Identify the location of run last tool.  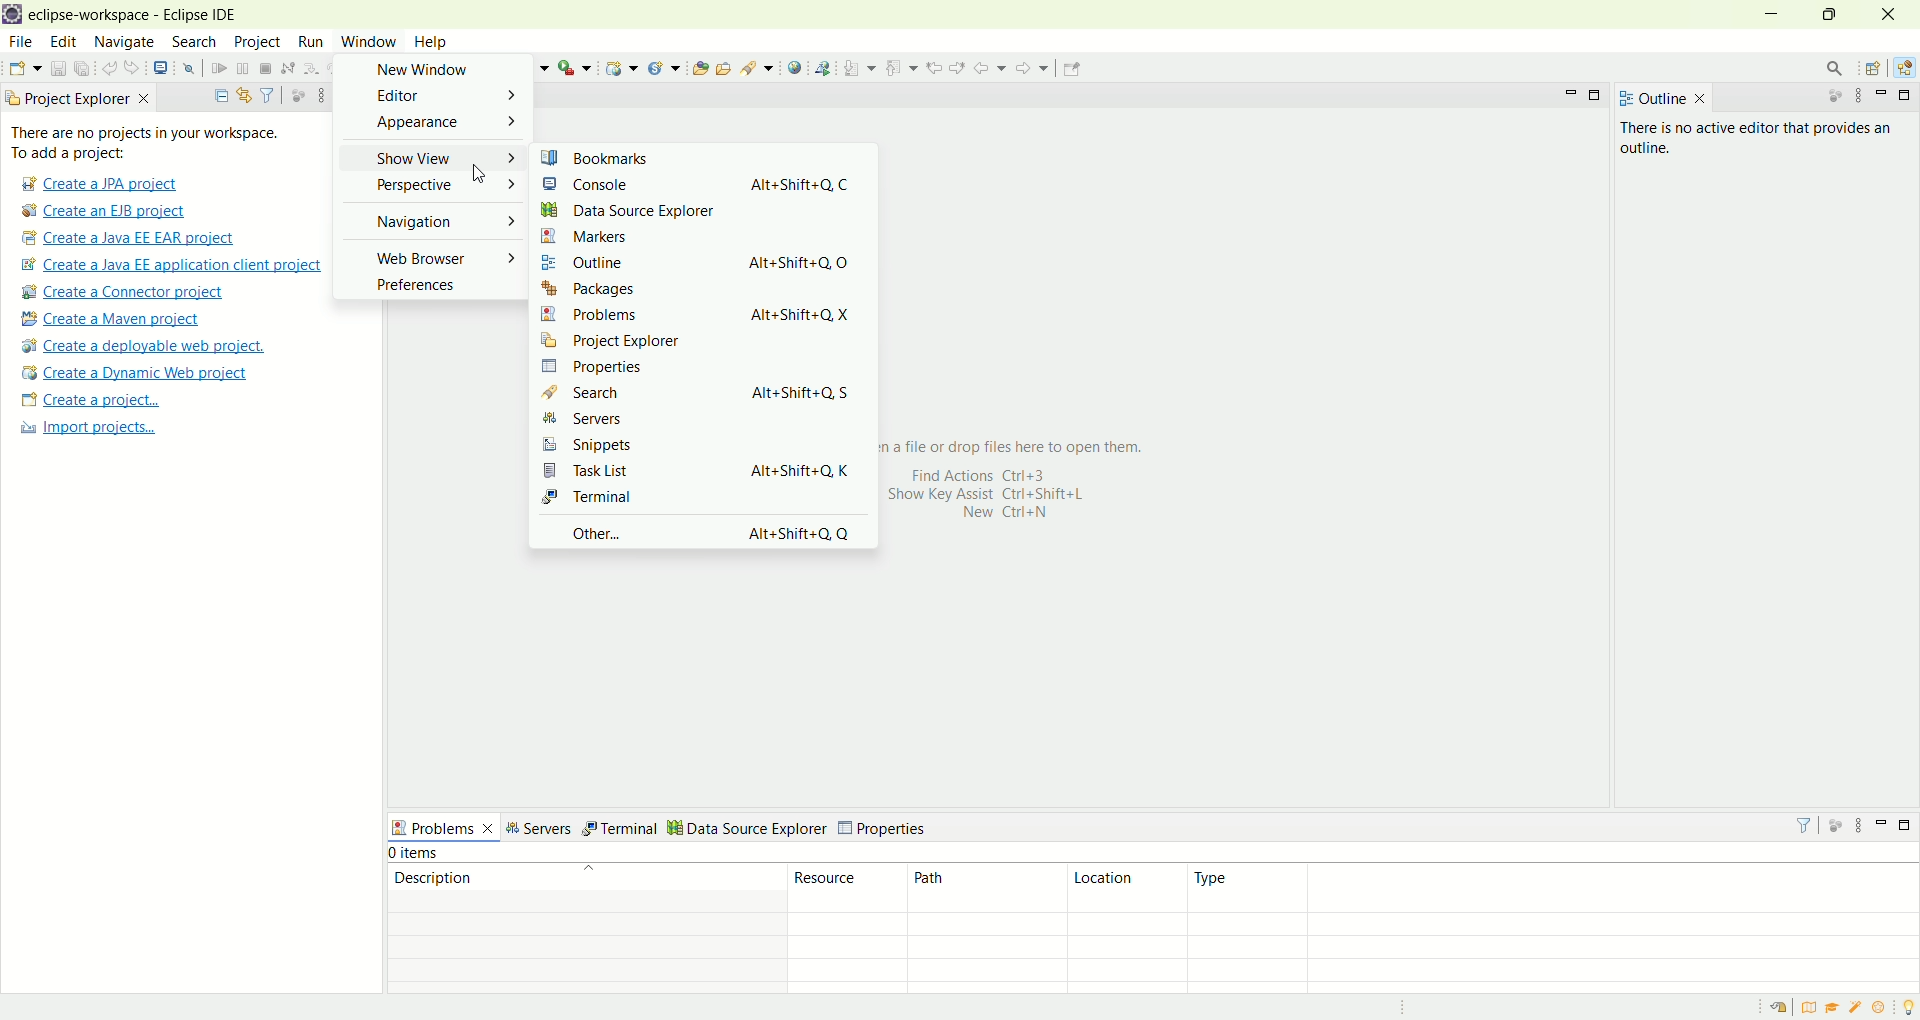
(572, 67).